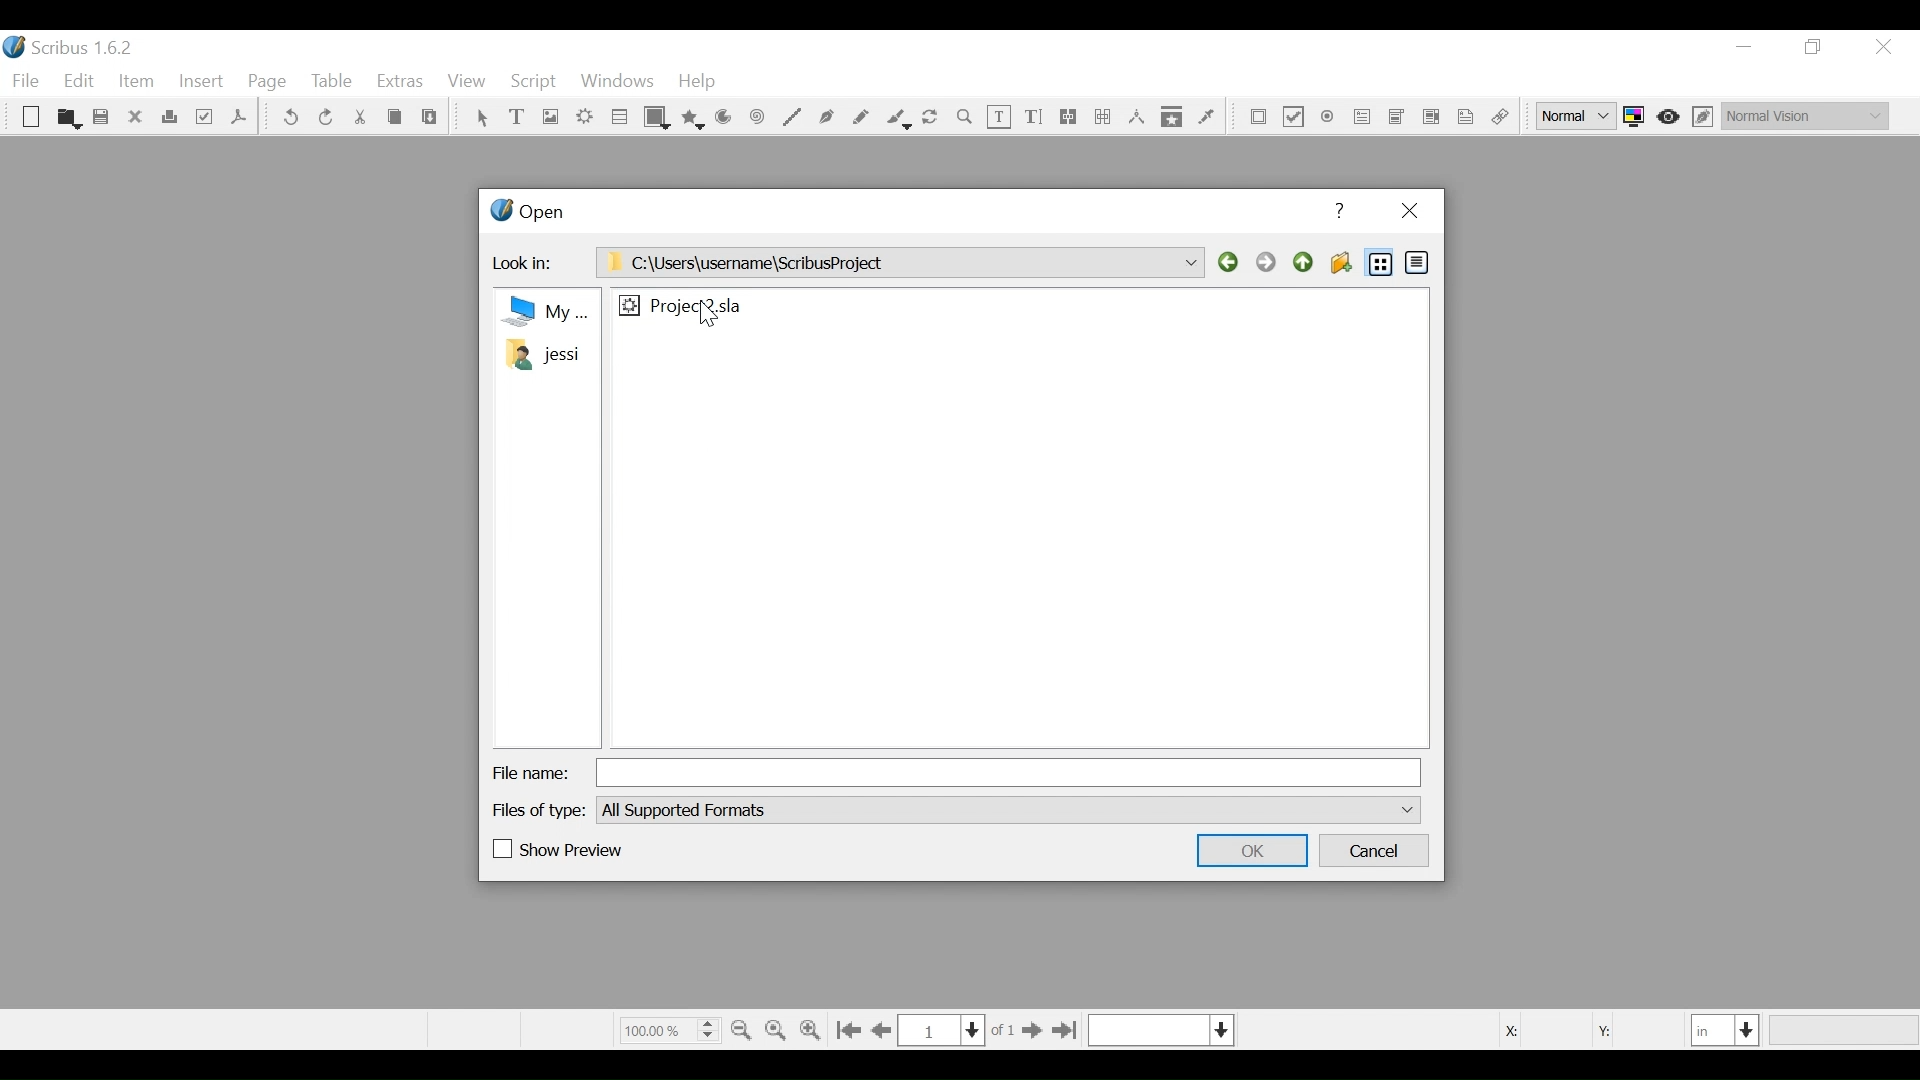 The image size is (1920, 1080). What do you see at coordinates (897, 119) in the screenshot?
I see `Calligraphic line` at bounding box center [897, 119].